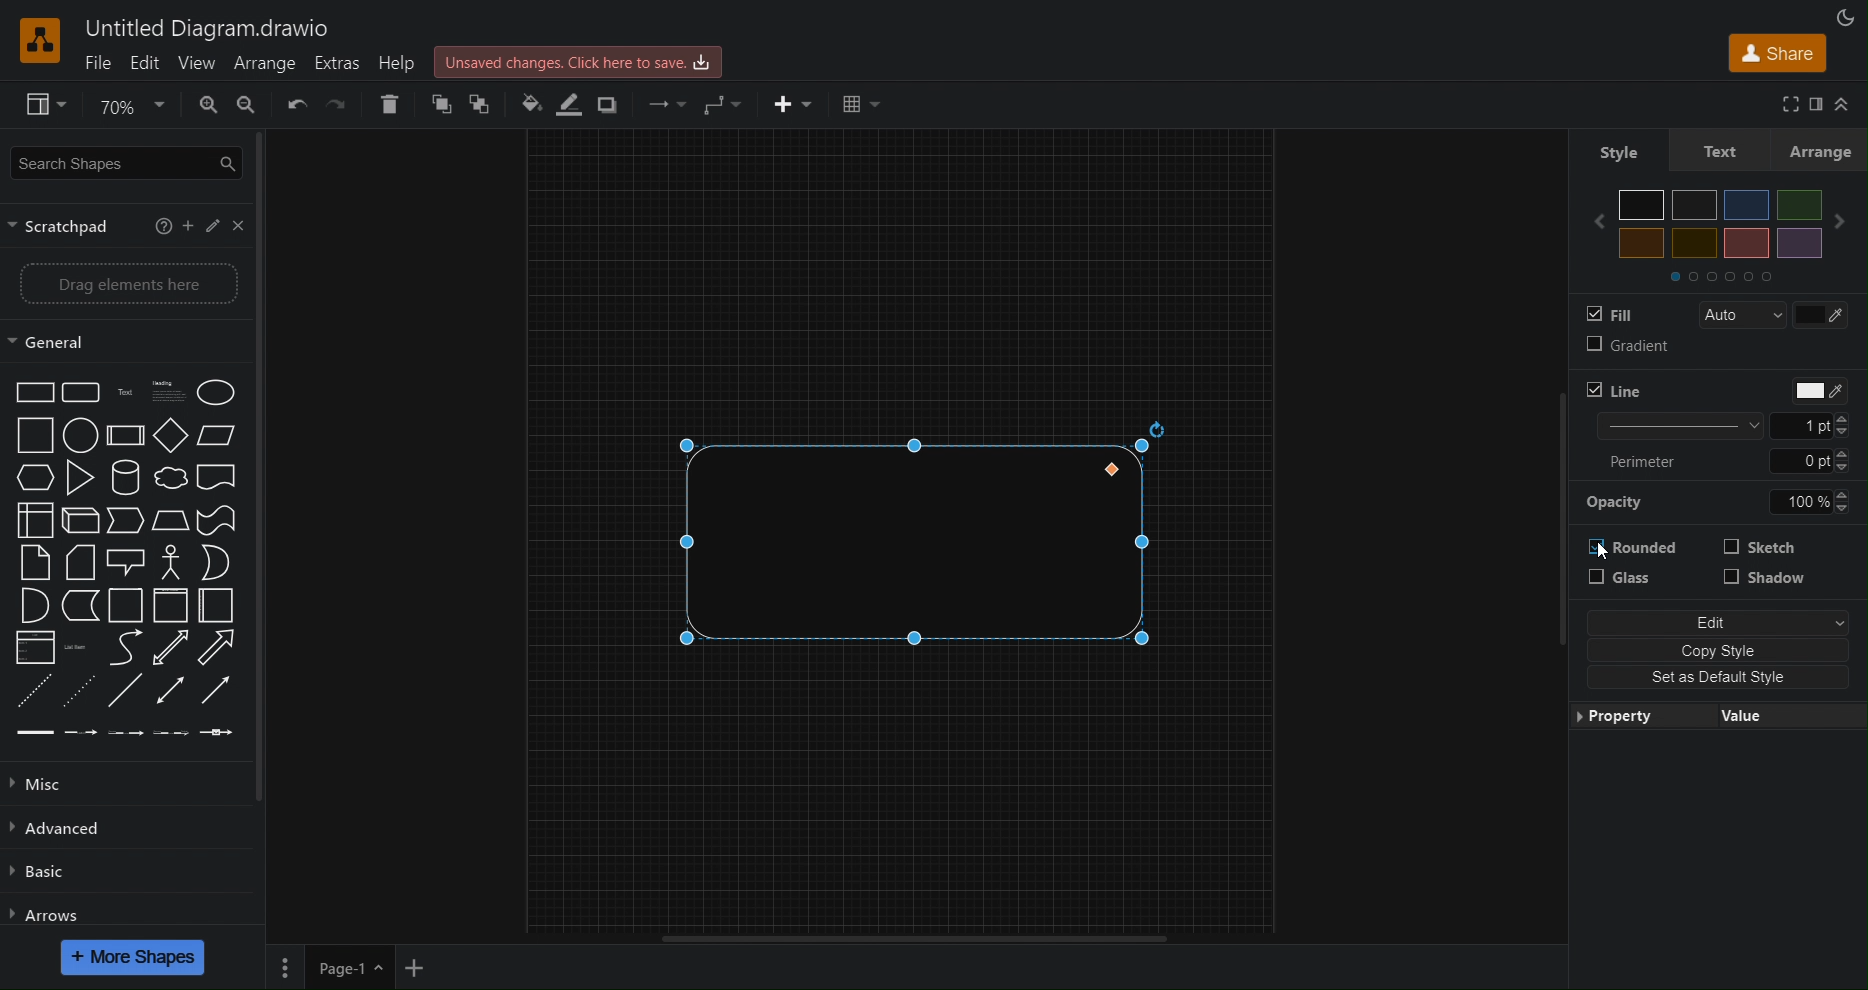  I want to click on Line Color, so click(1816, 389).